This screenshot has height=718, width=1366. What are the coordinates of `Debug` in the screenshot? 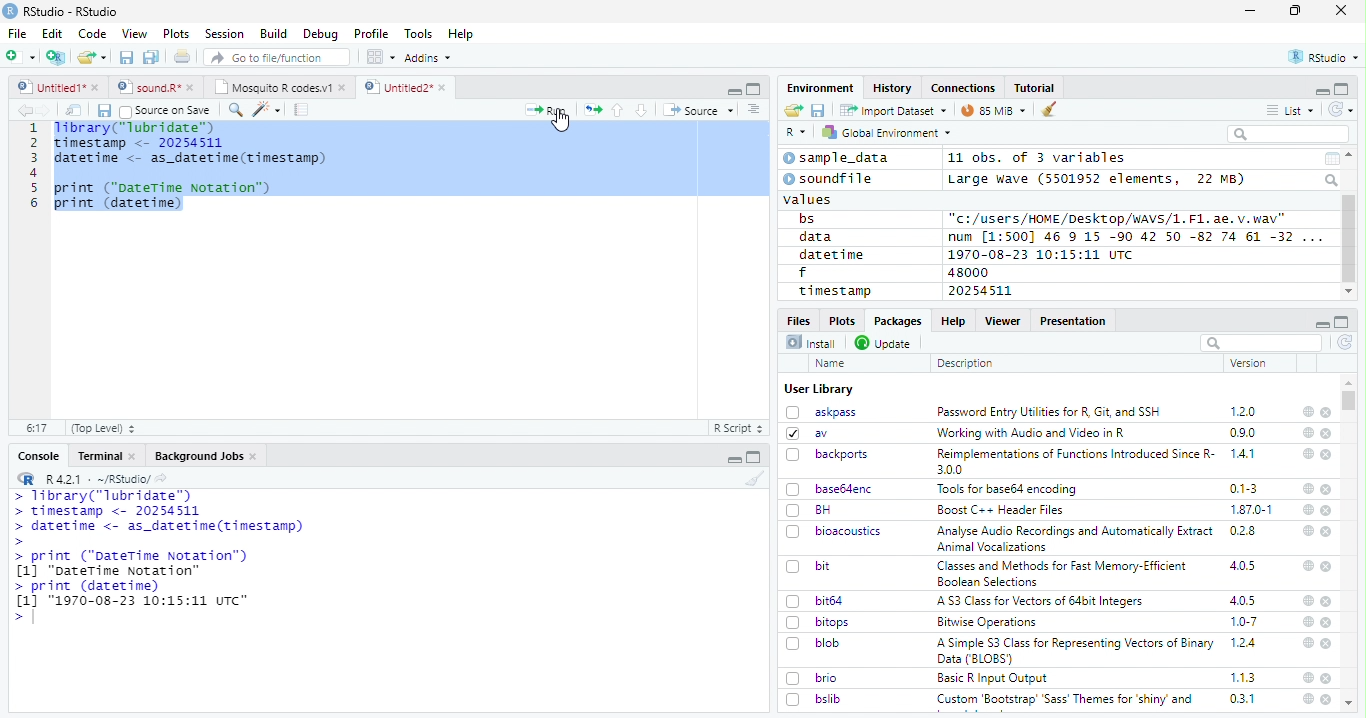 It's located at (321, 34).